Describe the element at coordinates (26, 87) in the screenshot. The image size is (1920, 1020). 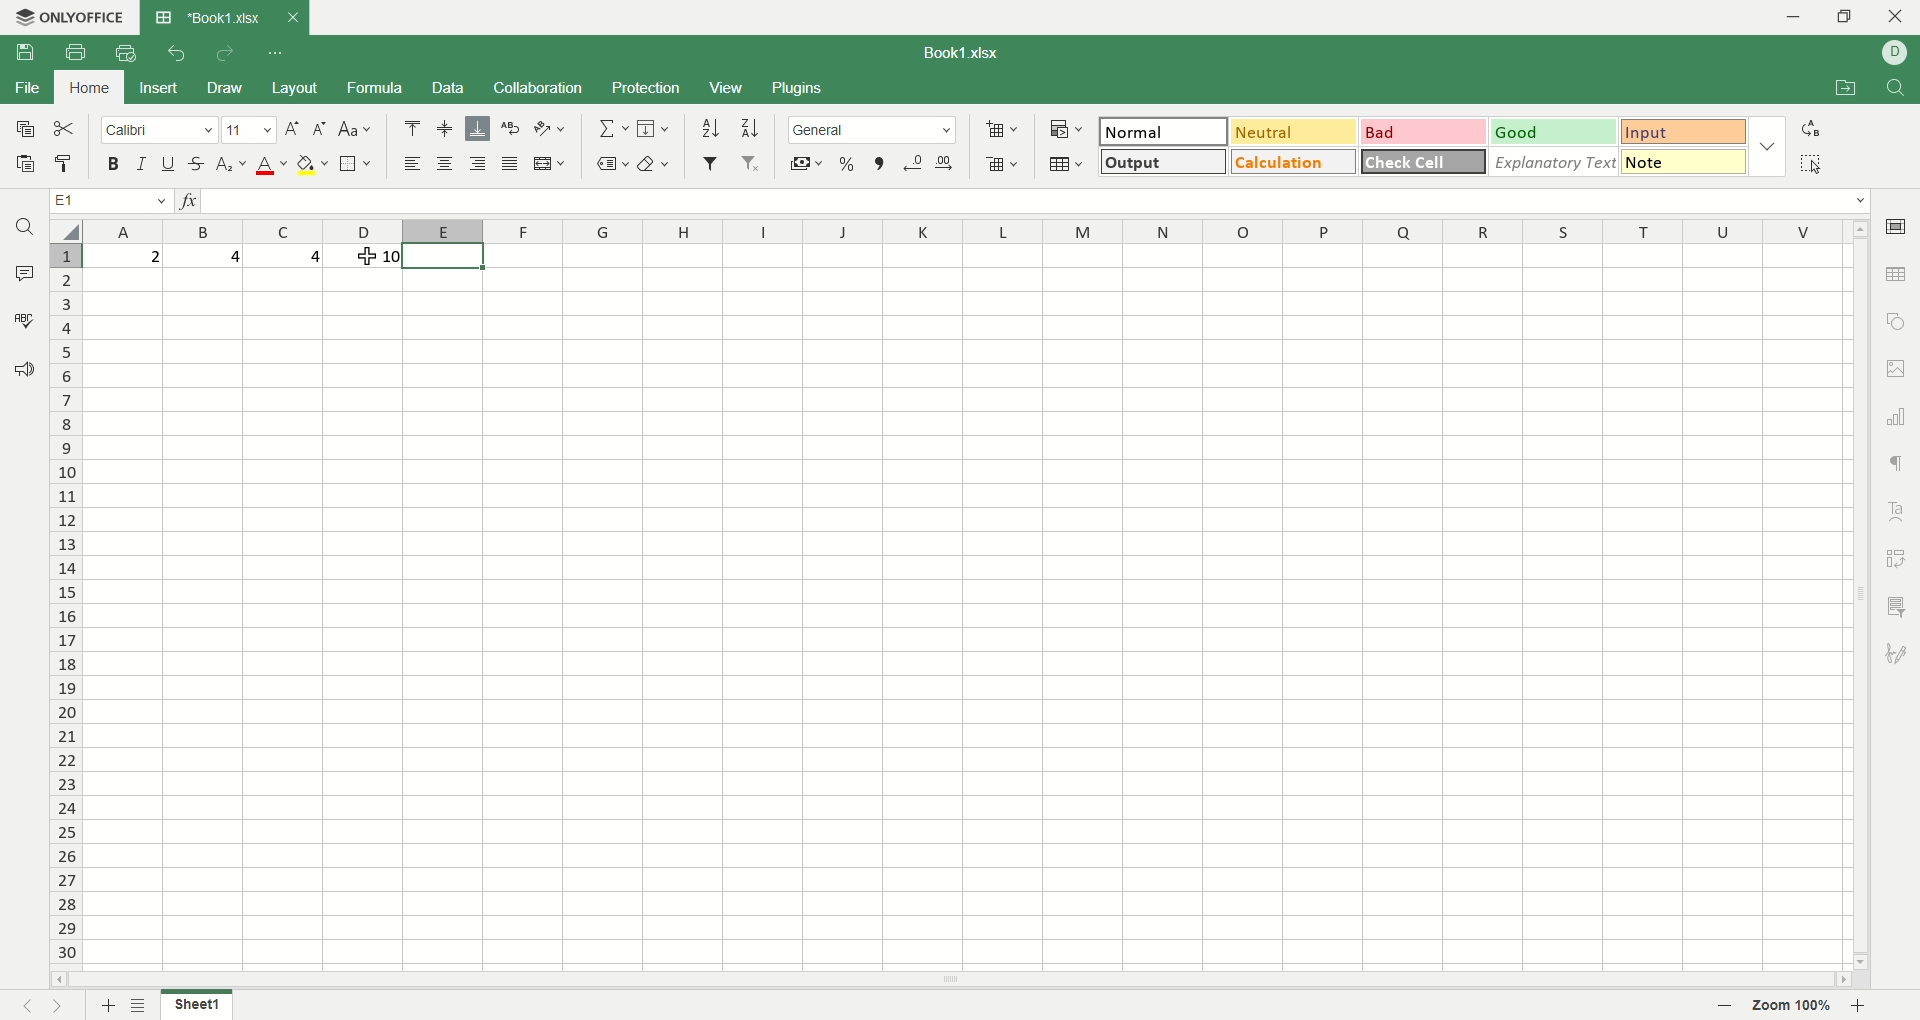
I see `file` at that location.